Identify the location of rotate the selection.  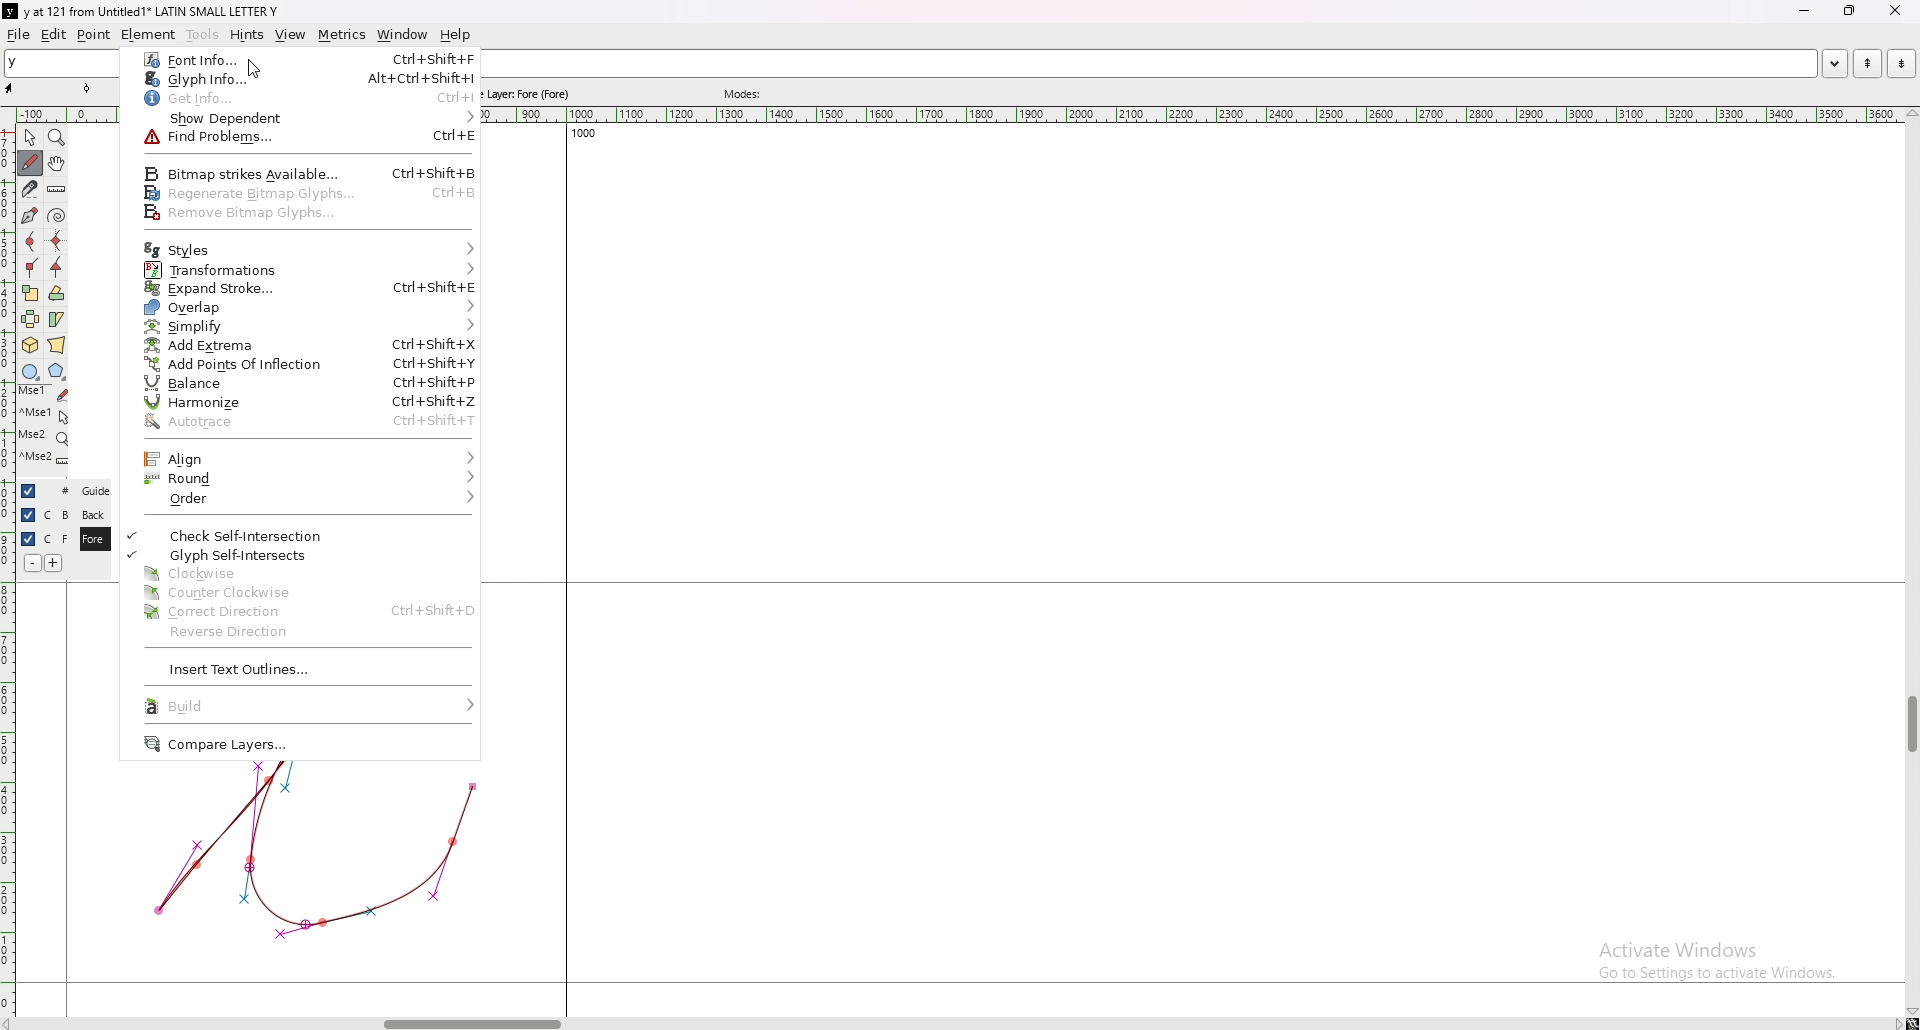
(57, 294).